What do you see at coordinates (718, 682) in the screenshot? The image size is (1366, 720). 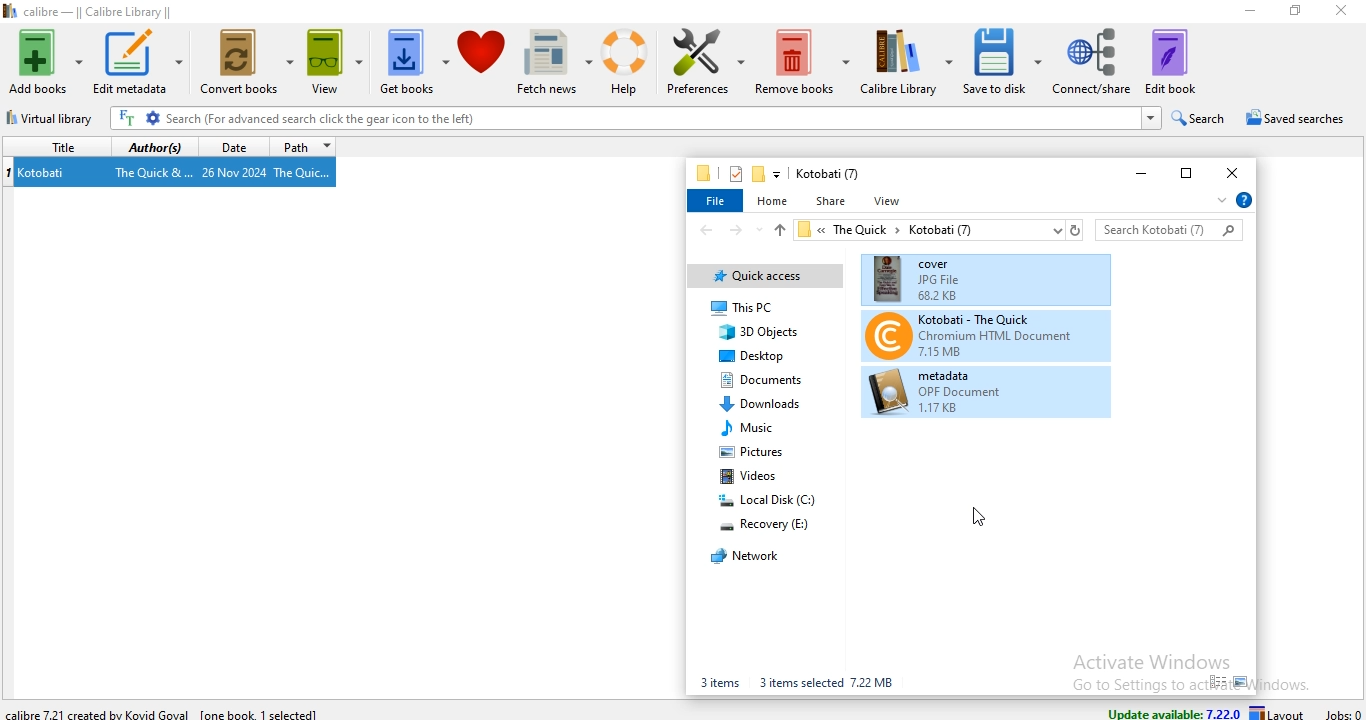 I see `3 items` at bounding box center [718, 682].